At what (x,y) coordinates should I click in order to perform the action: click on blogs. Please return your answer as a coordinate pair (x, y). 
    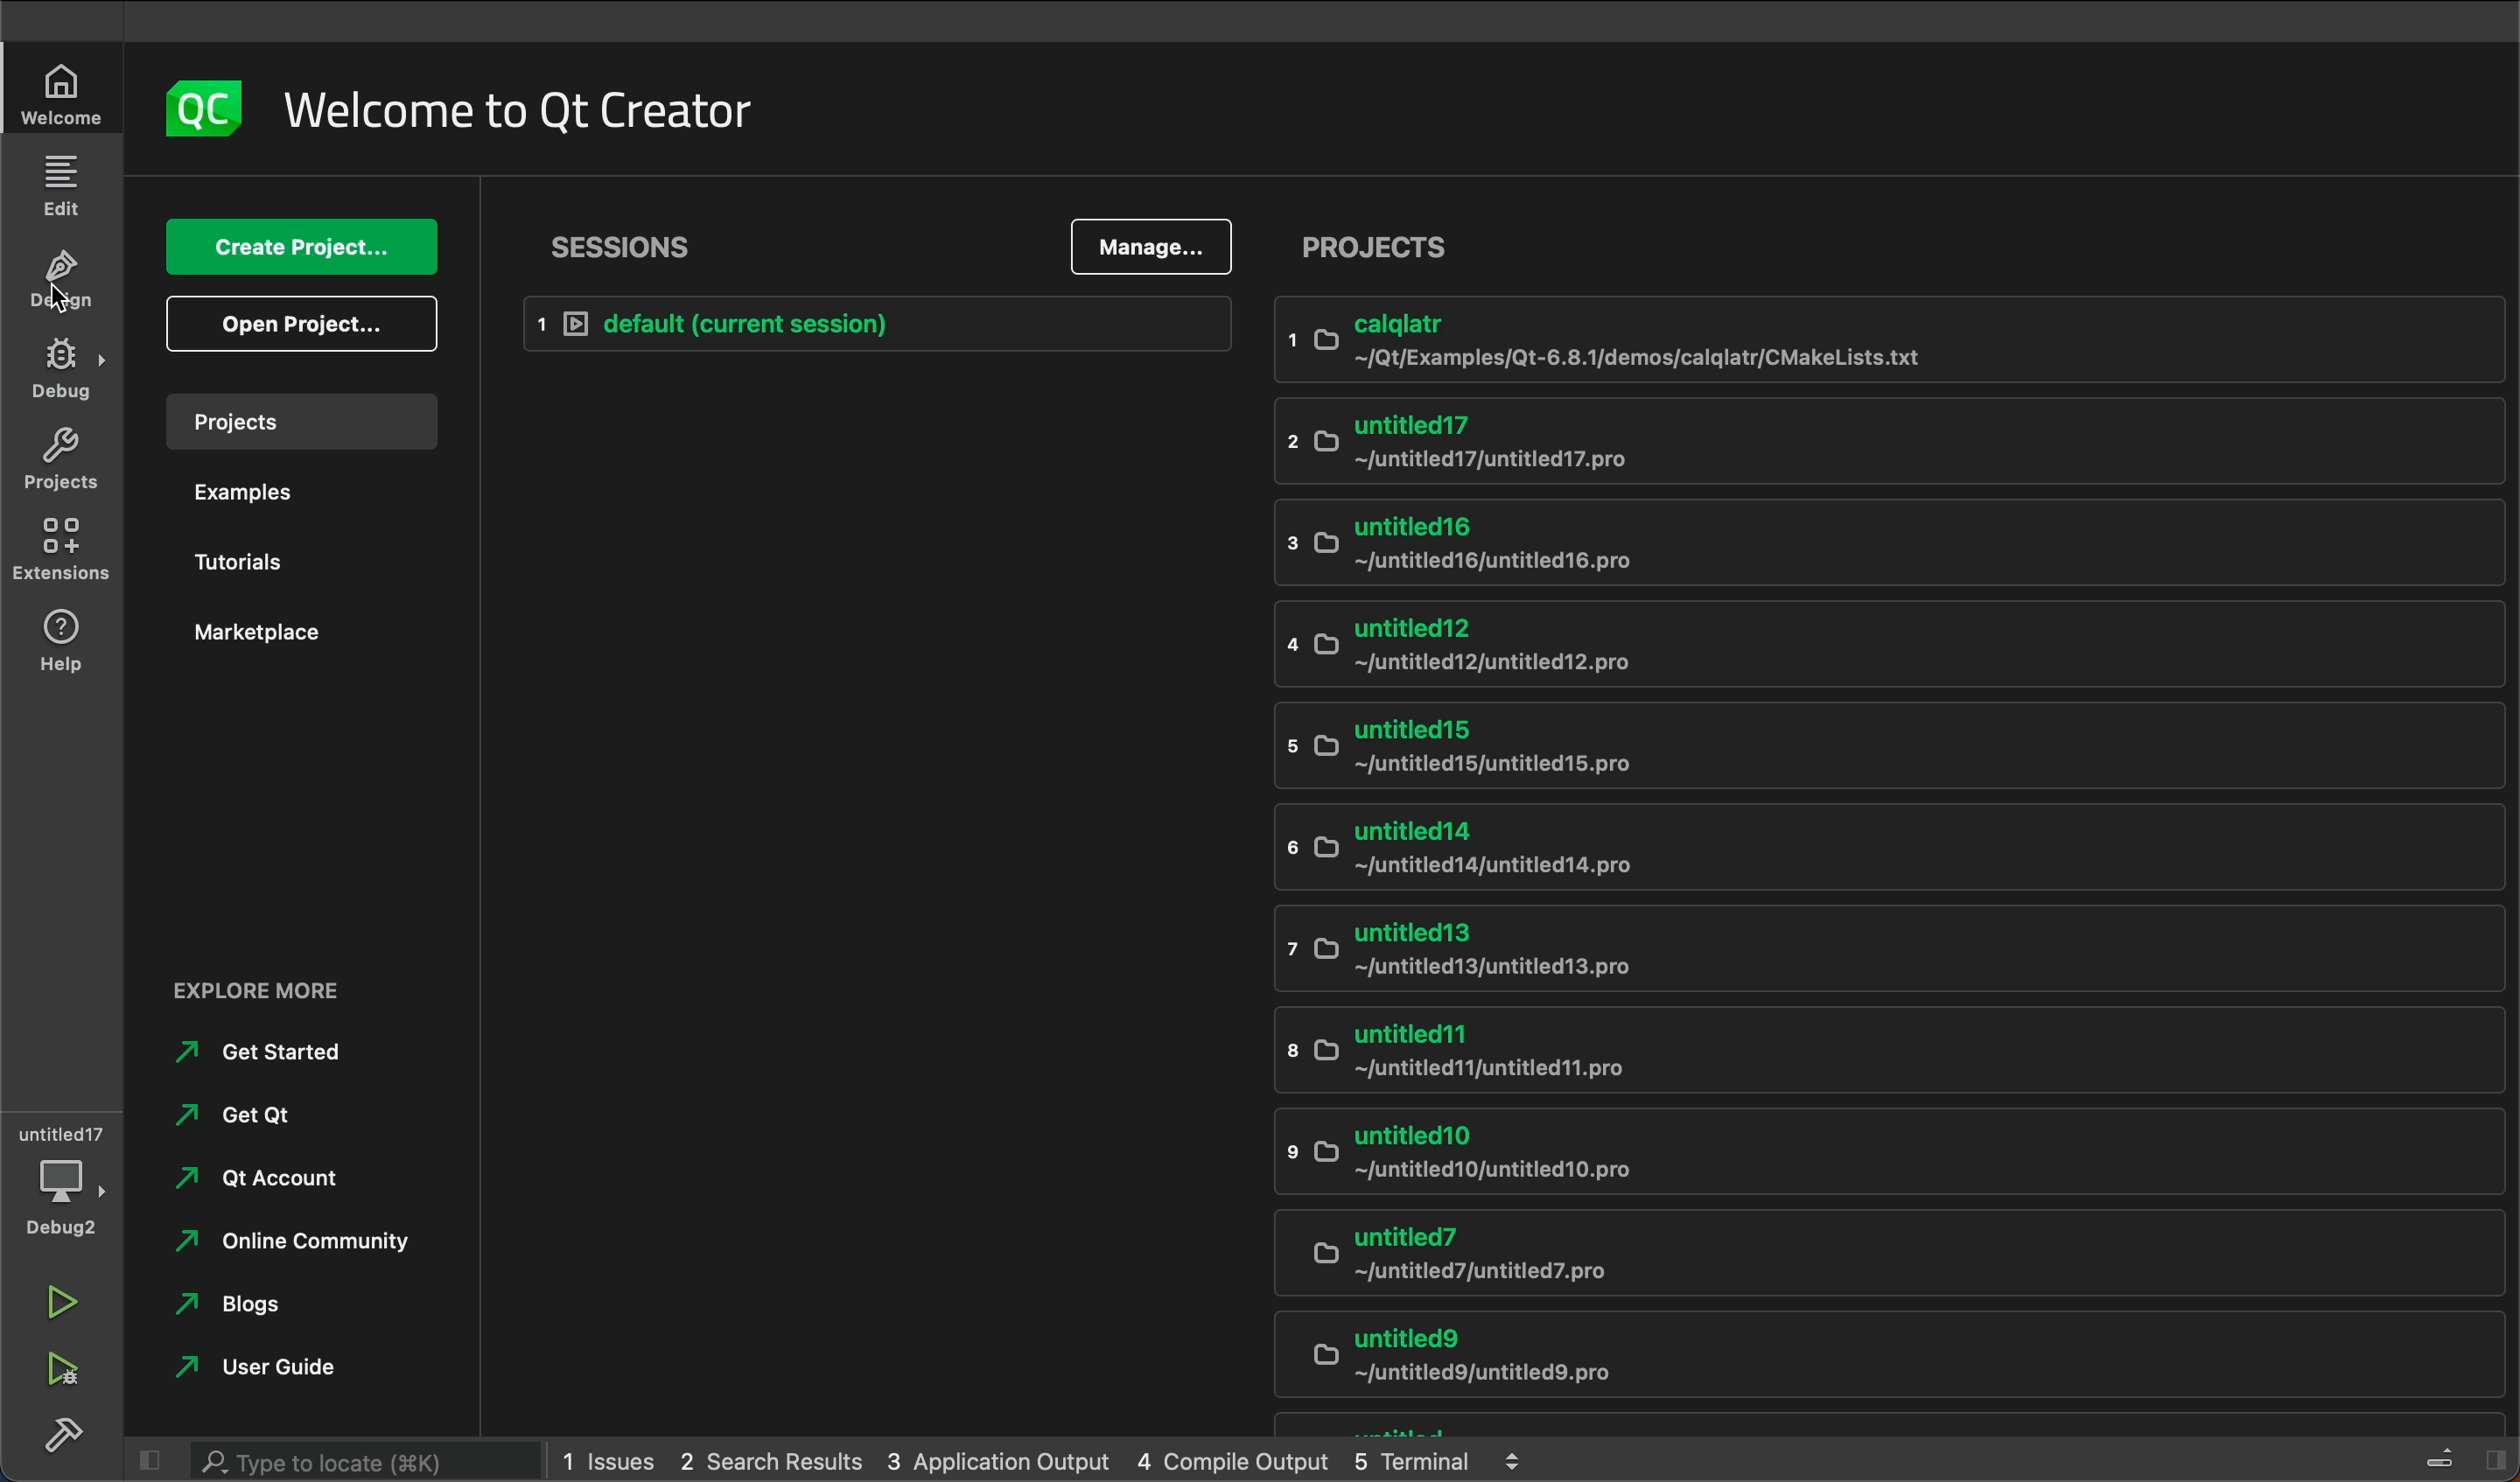
    Looking at the image, I should click on (216, 1307).